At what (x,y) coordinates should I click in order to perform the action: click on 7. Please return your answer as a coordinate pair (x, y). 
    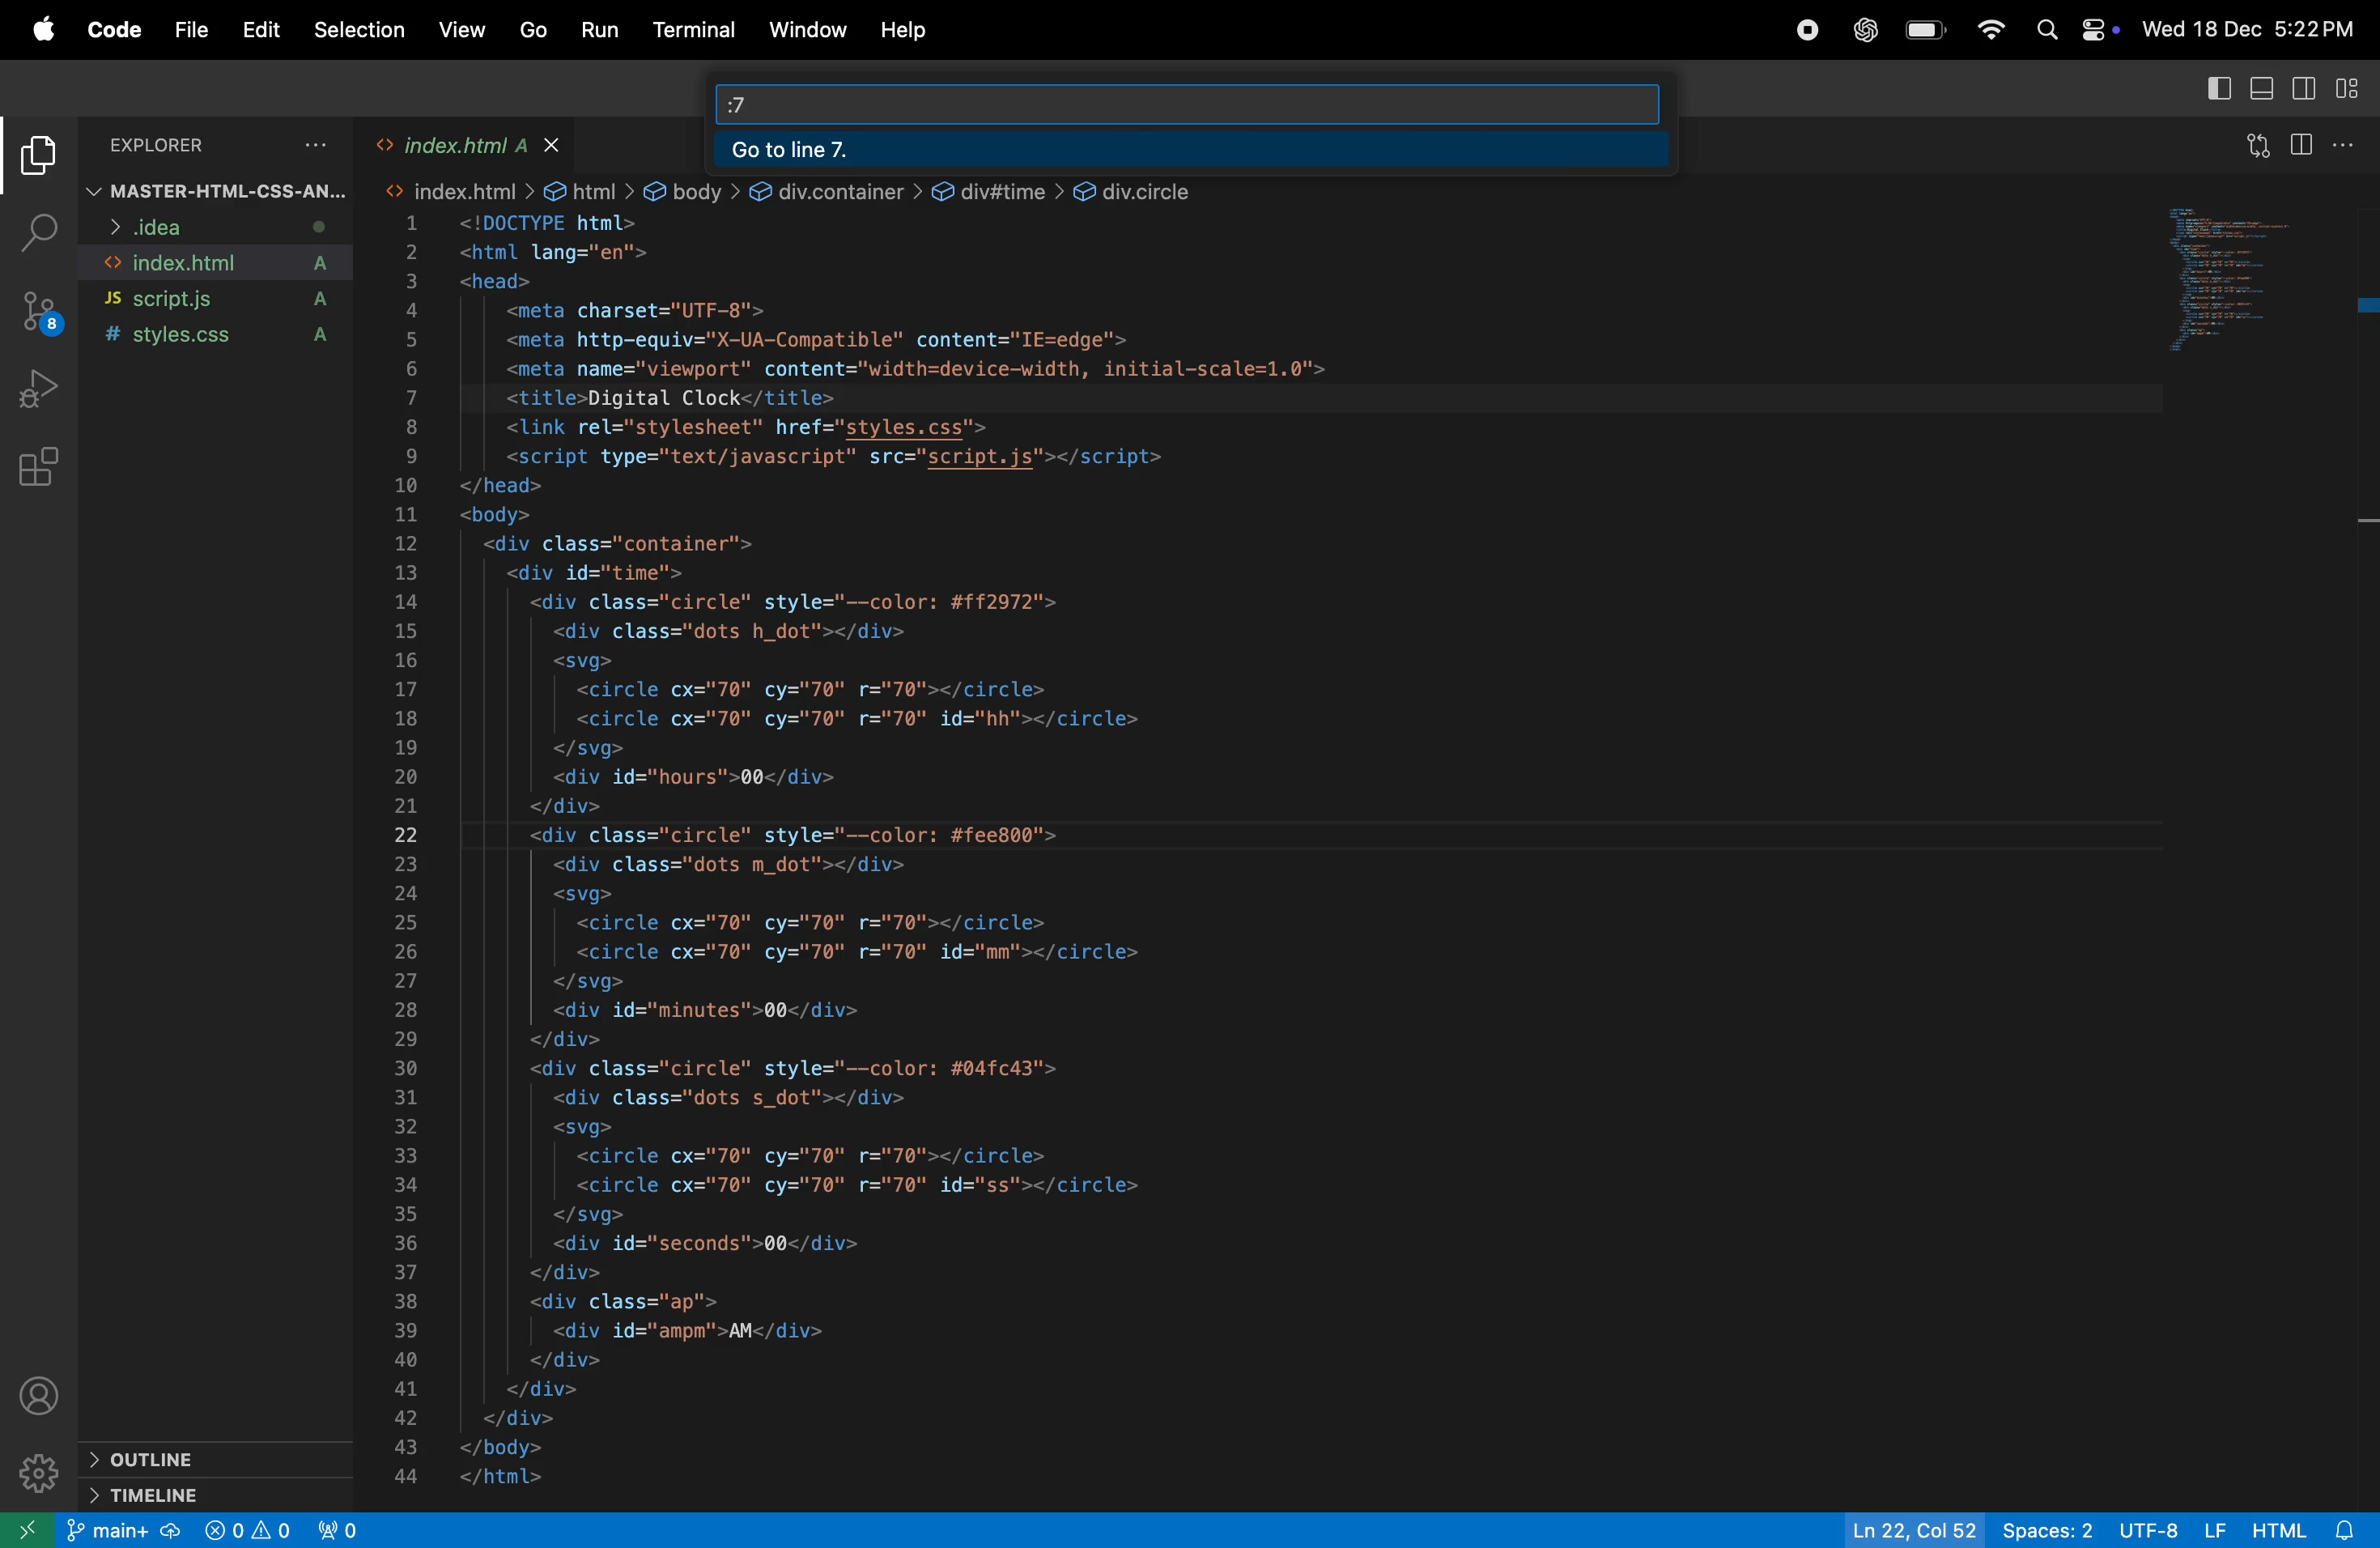
    Looking at the image, I should click on (738, 97).